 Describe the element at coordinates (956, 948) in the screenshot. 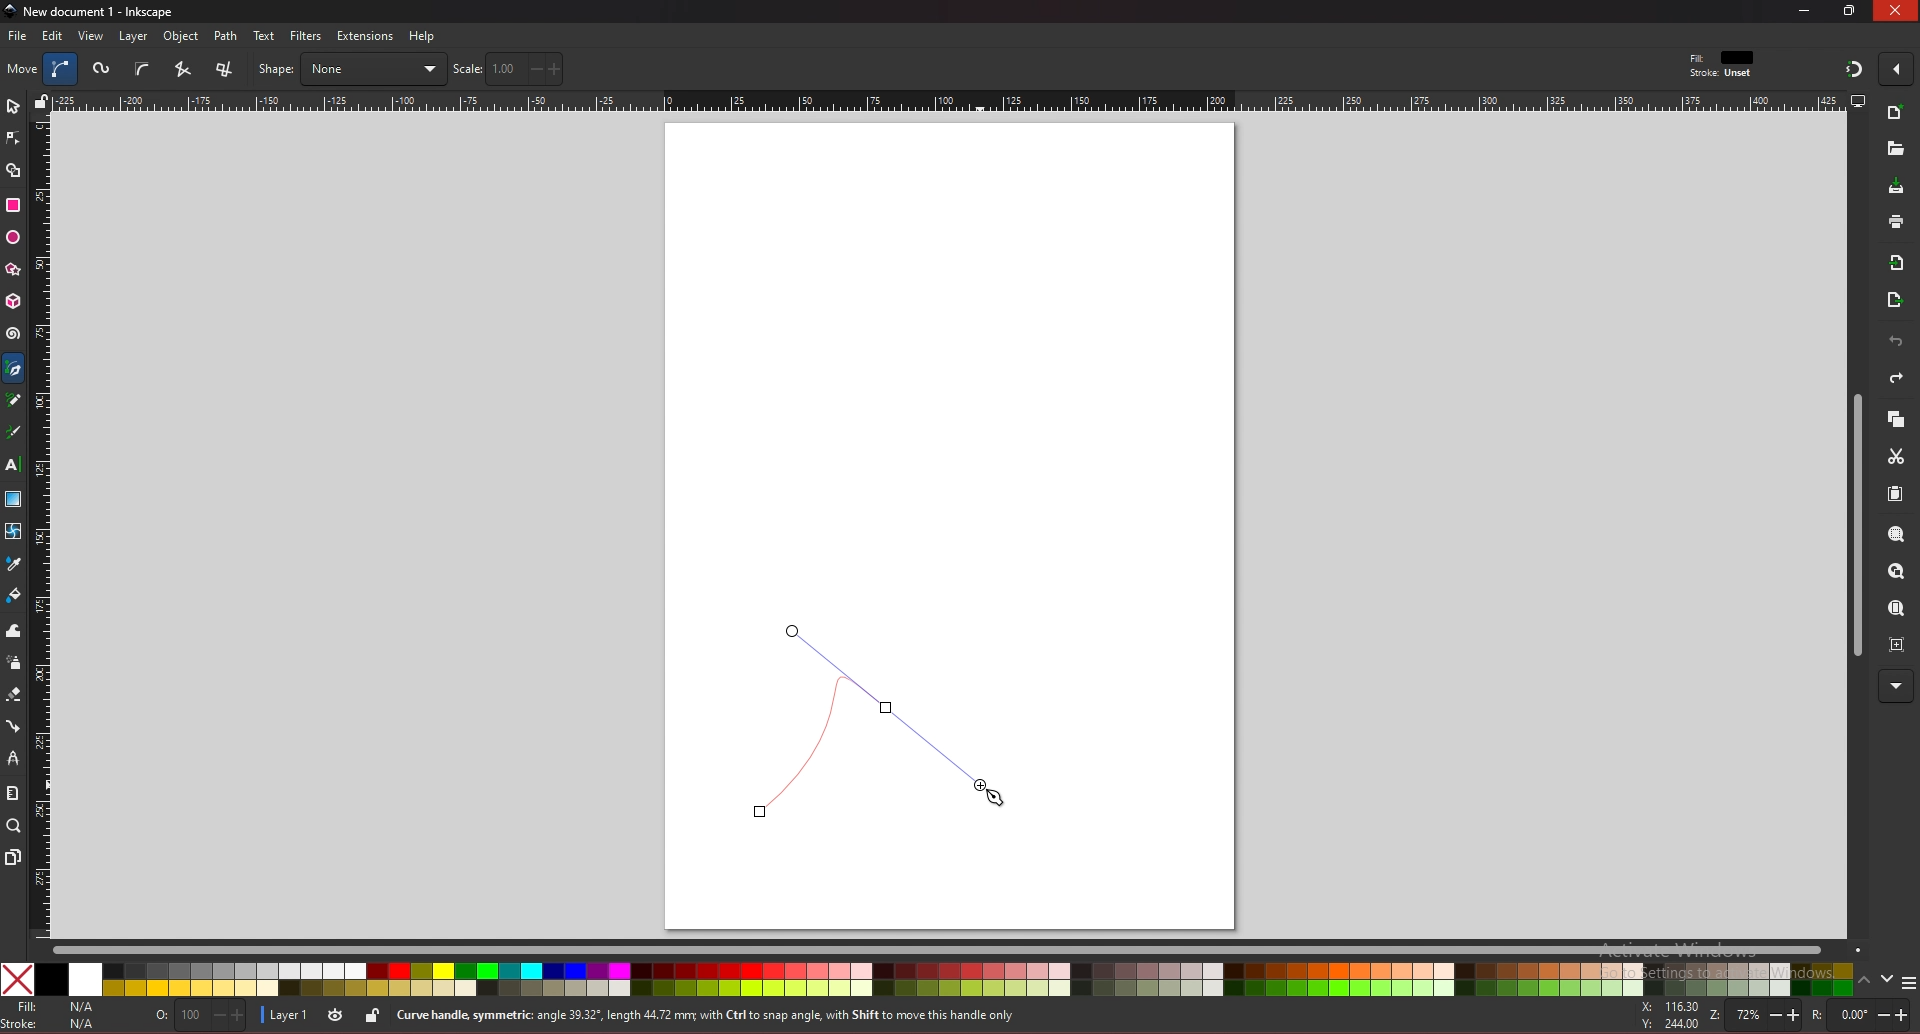

I see `scroll bar` at that location.